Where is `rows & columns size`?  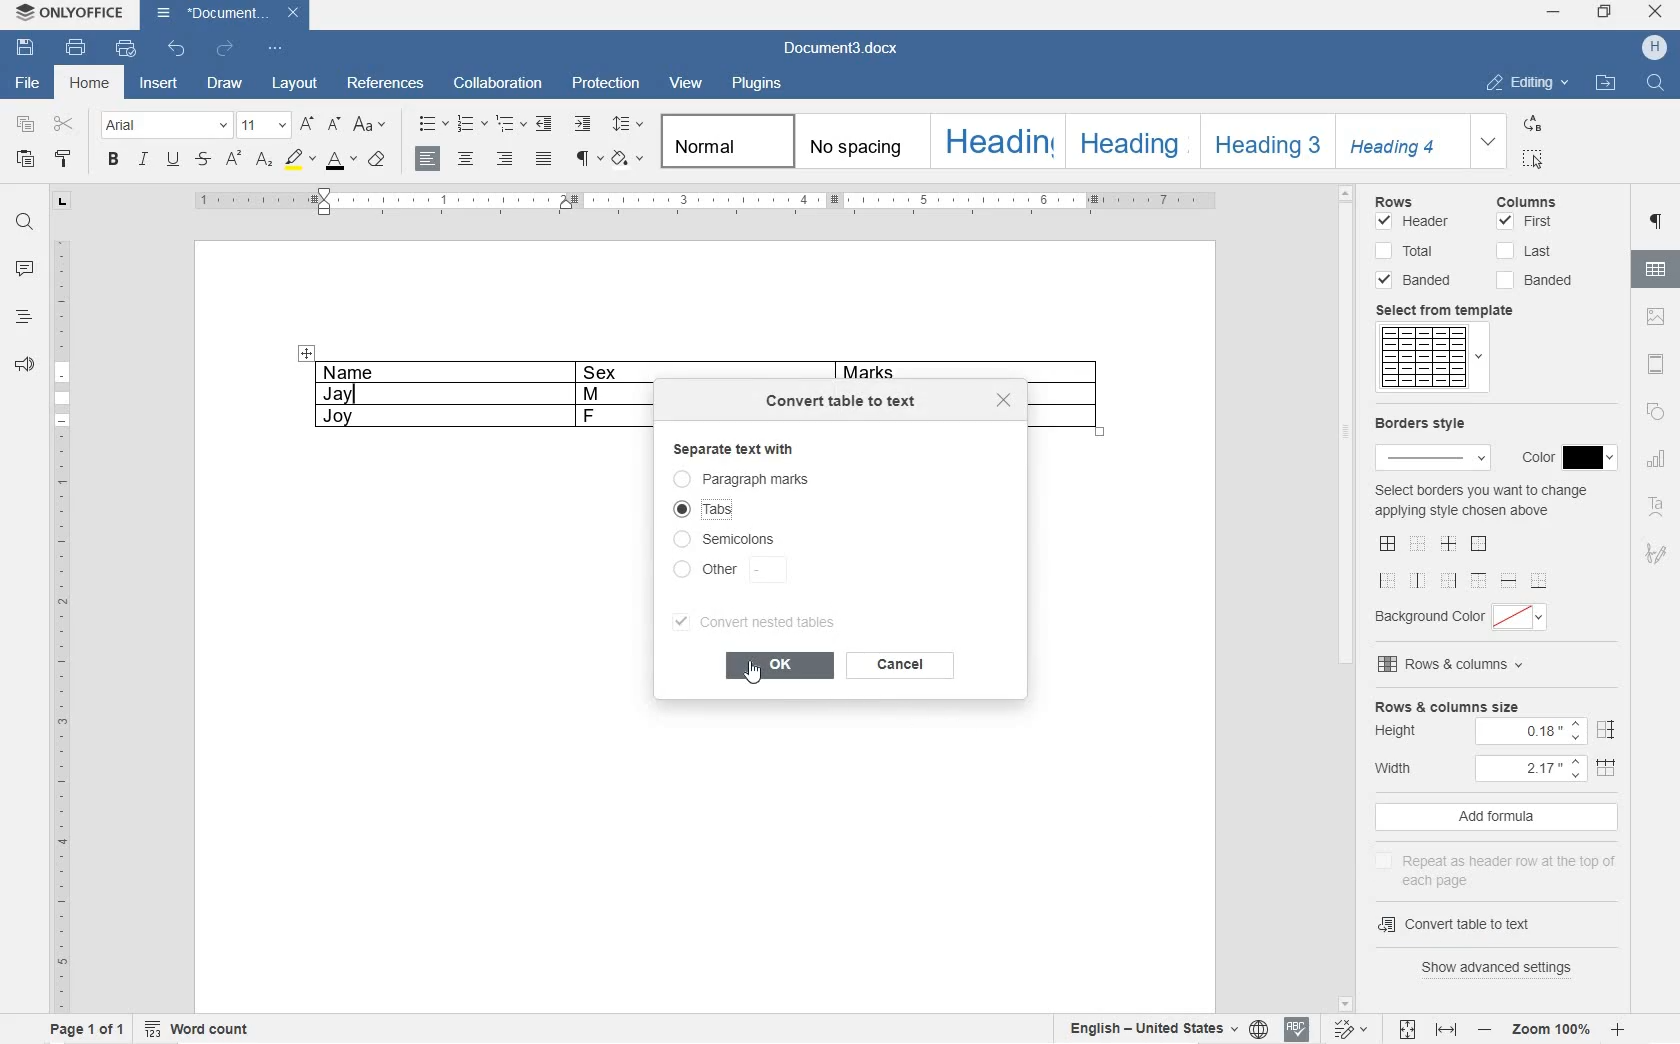 rows & columns size is located at coordinates (1446, 705).